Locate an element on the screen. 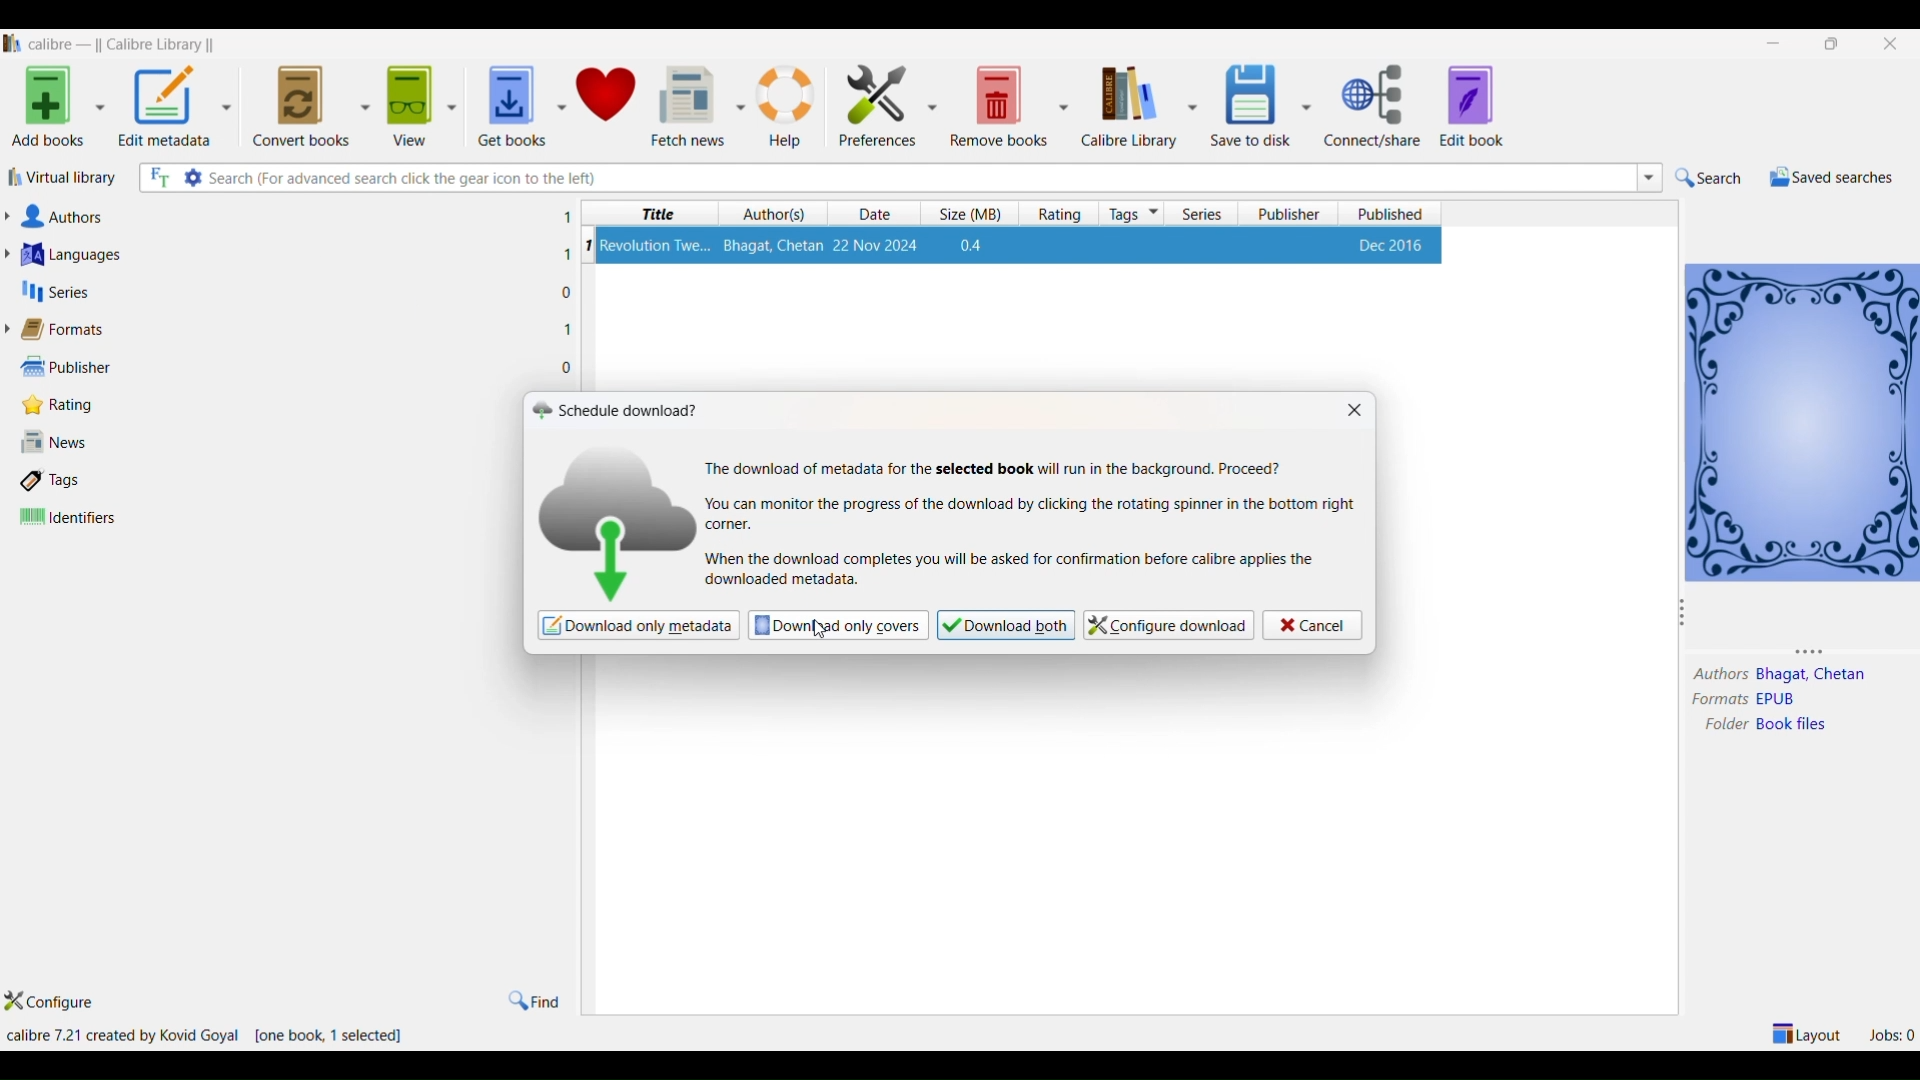 This screenshot has width=1920, height=1080. view options dropdown button is located at coordinates (449, 99).